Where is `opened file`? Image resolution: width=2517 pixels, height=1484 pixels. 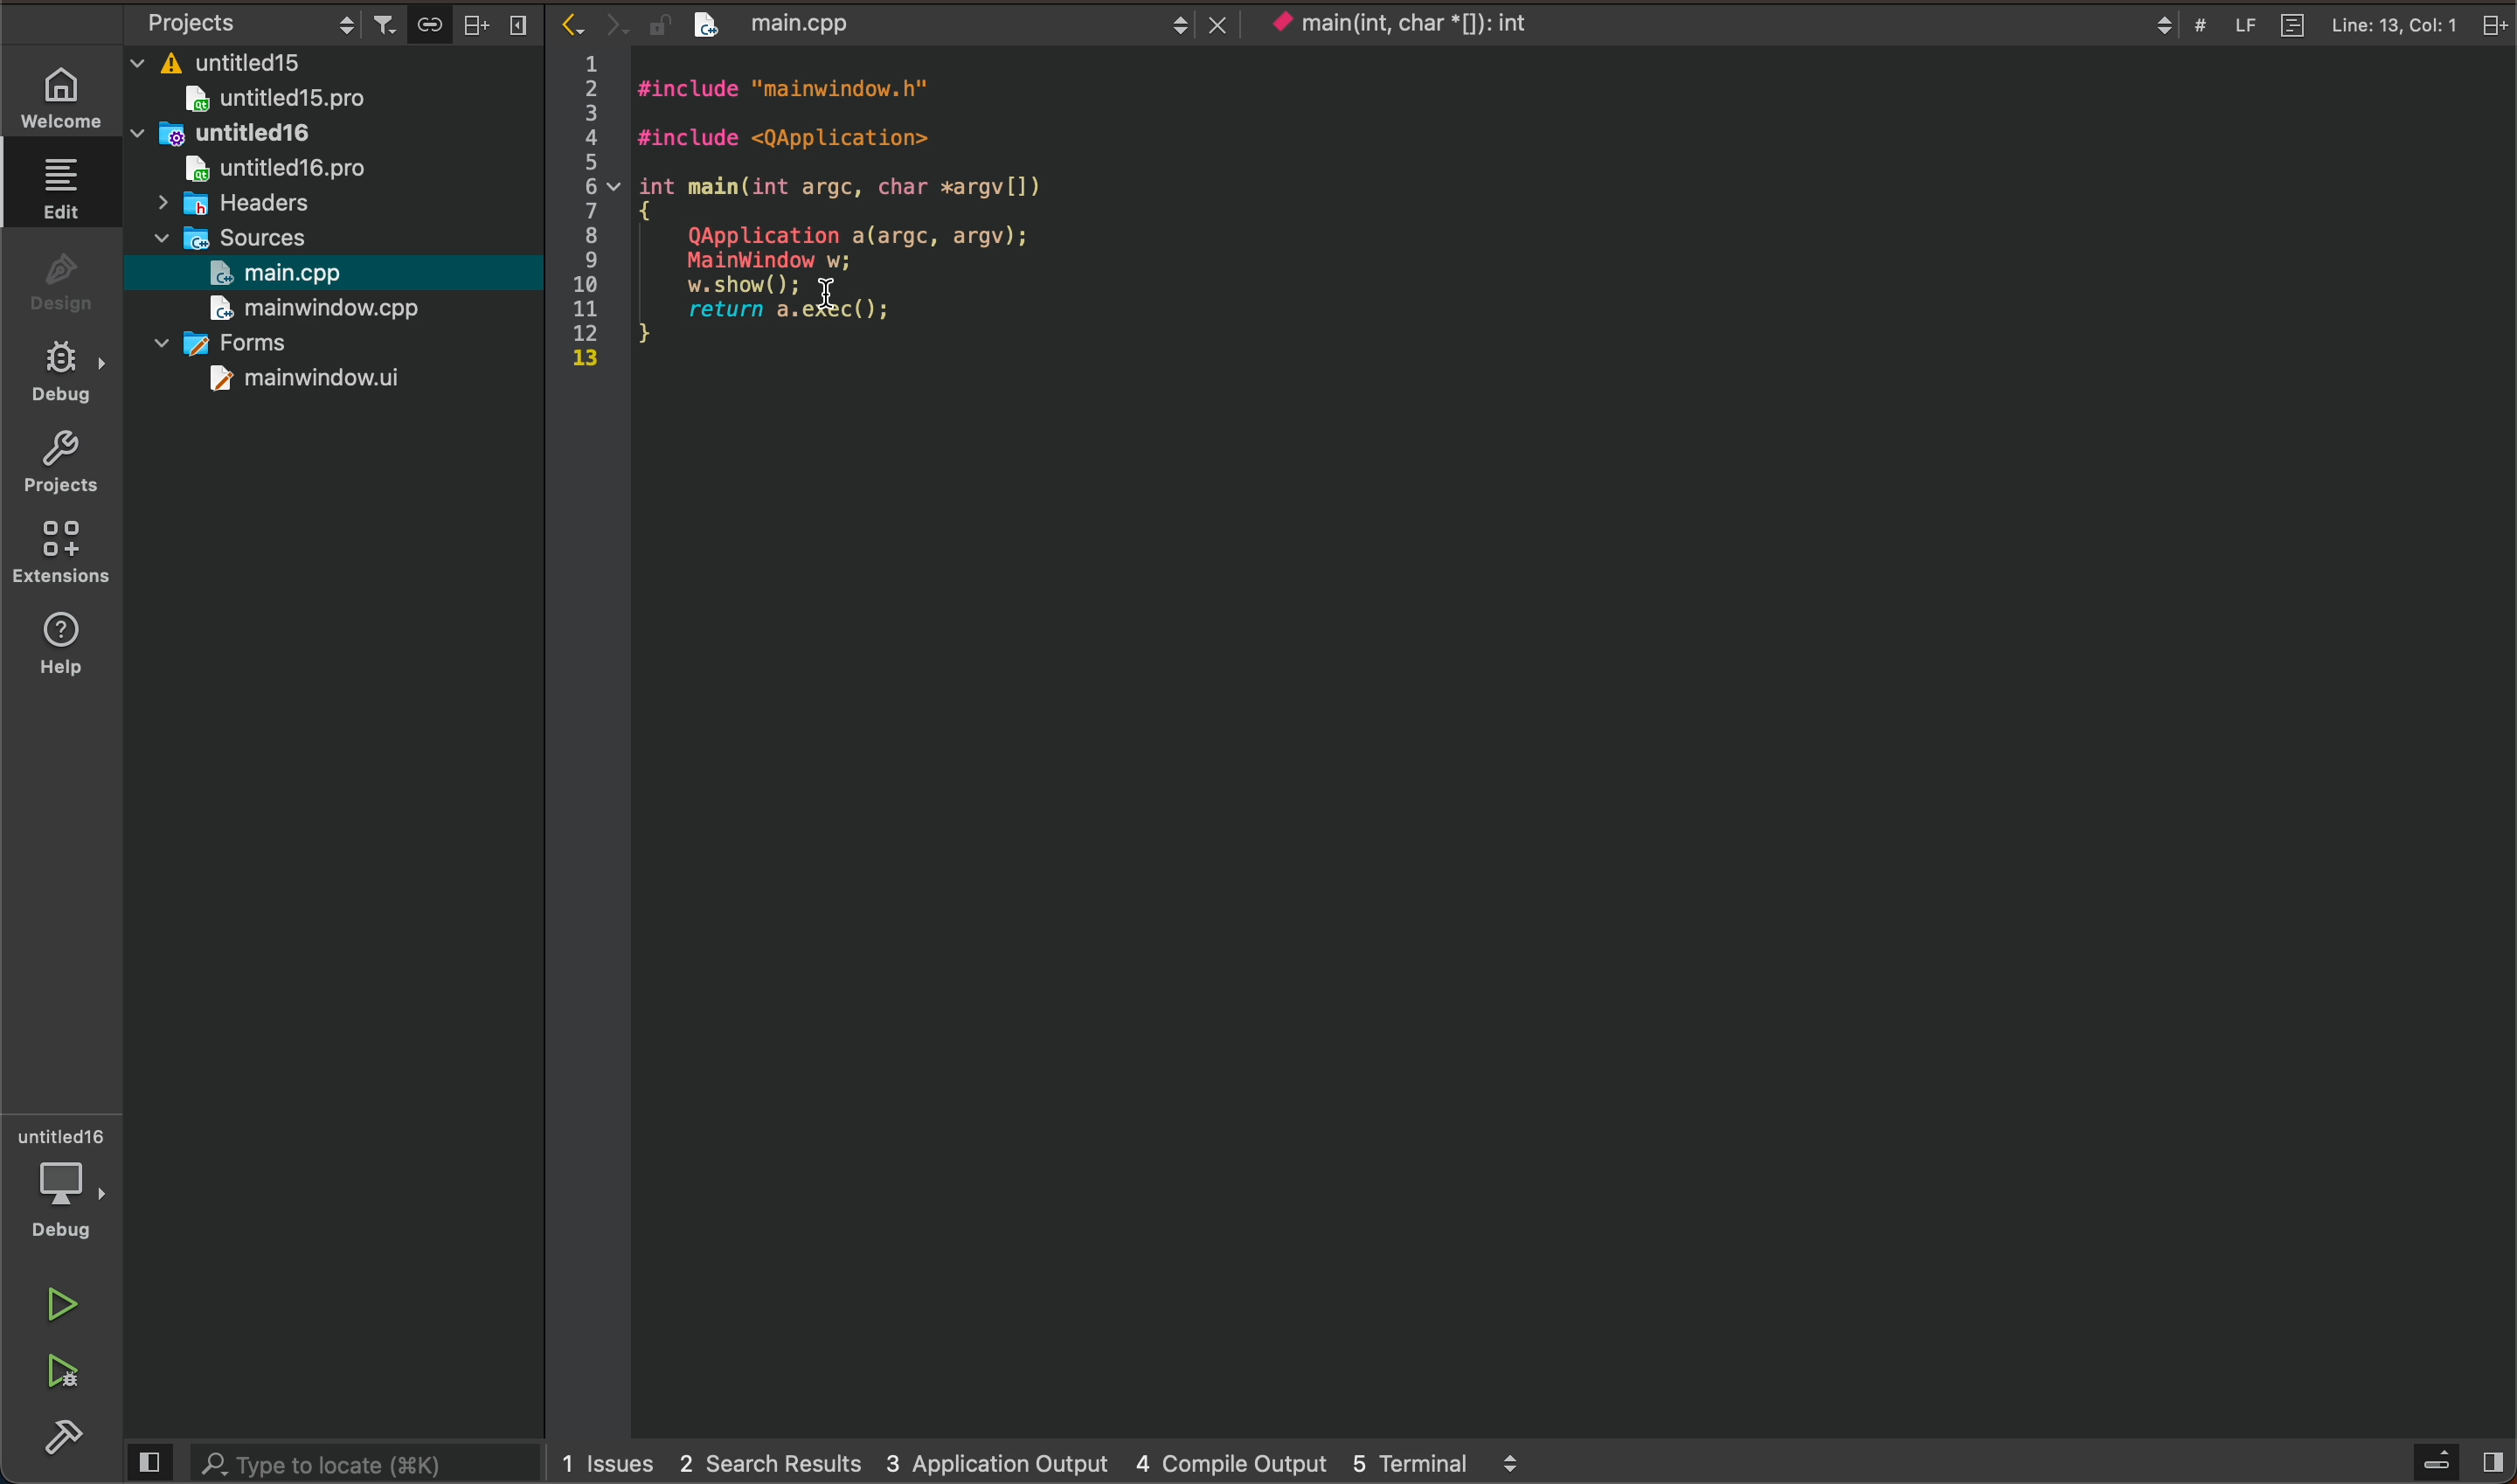
opened file is located at coordinates (953, 24).